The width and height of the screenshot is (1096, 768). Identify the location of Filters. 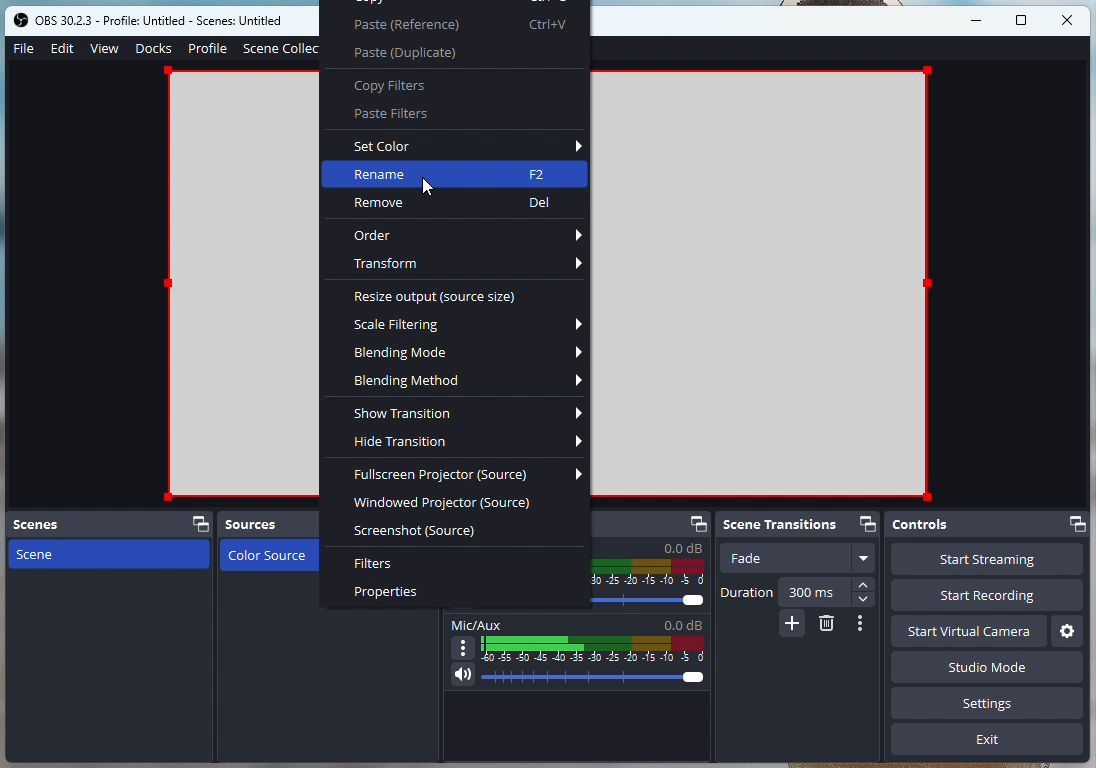
(386, 564).